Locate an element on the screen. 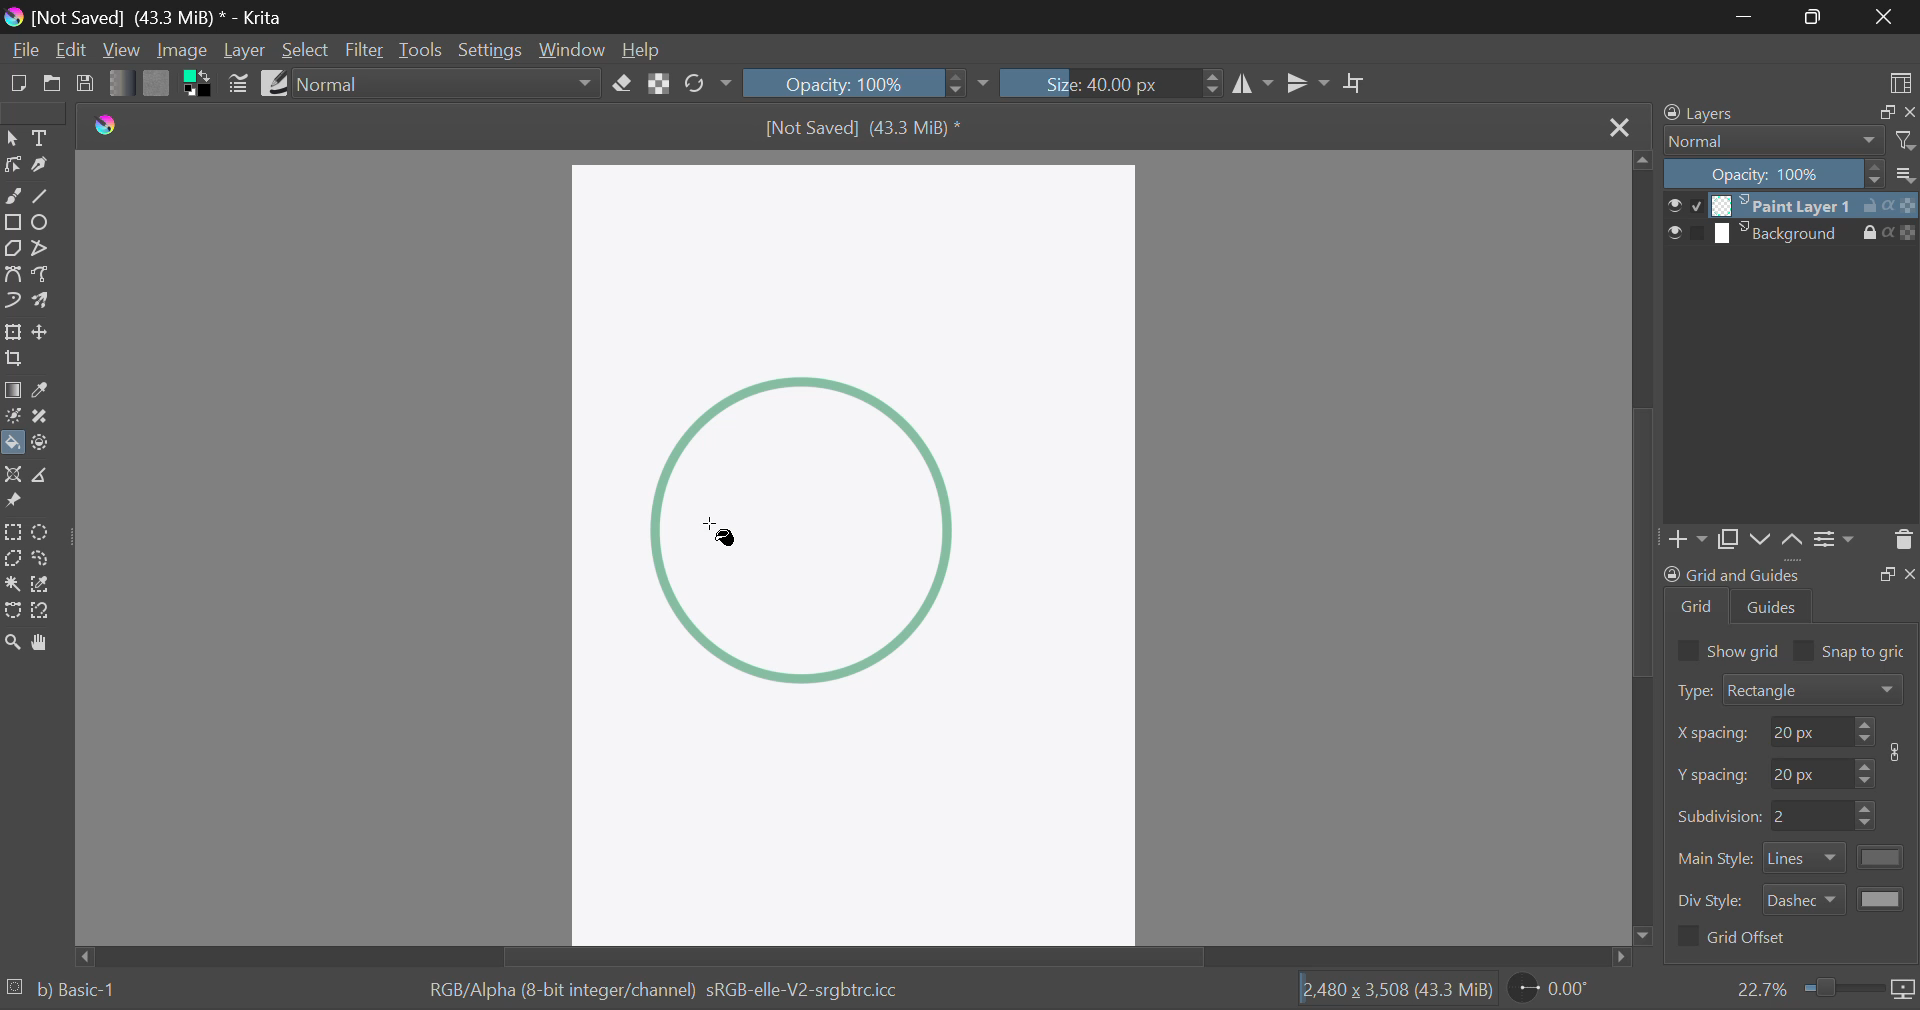 This screenshot has height=1010, width=1920. Colorize Mask Tool is located at coordinates (13, 417).